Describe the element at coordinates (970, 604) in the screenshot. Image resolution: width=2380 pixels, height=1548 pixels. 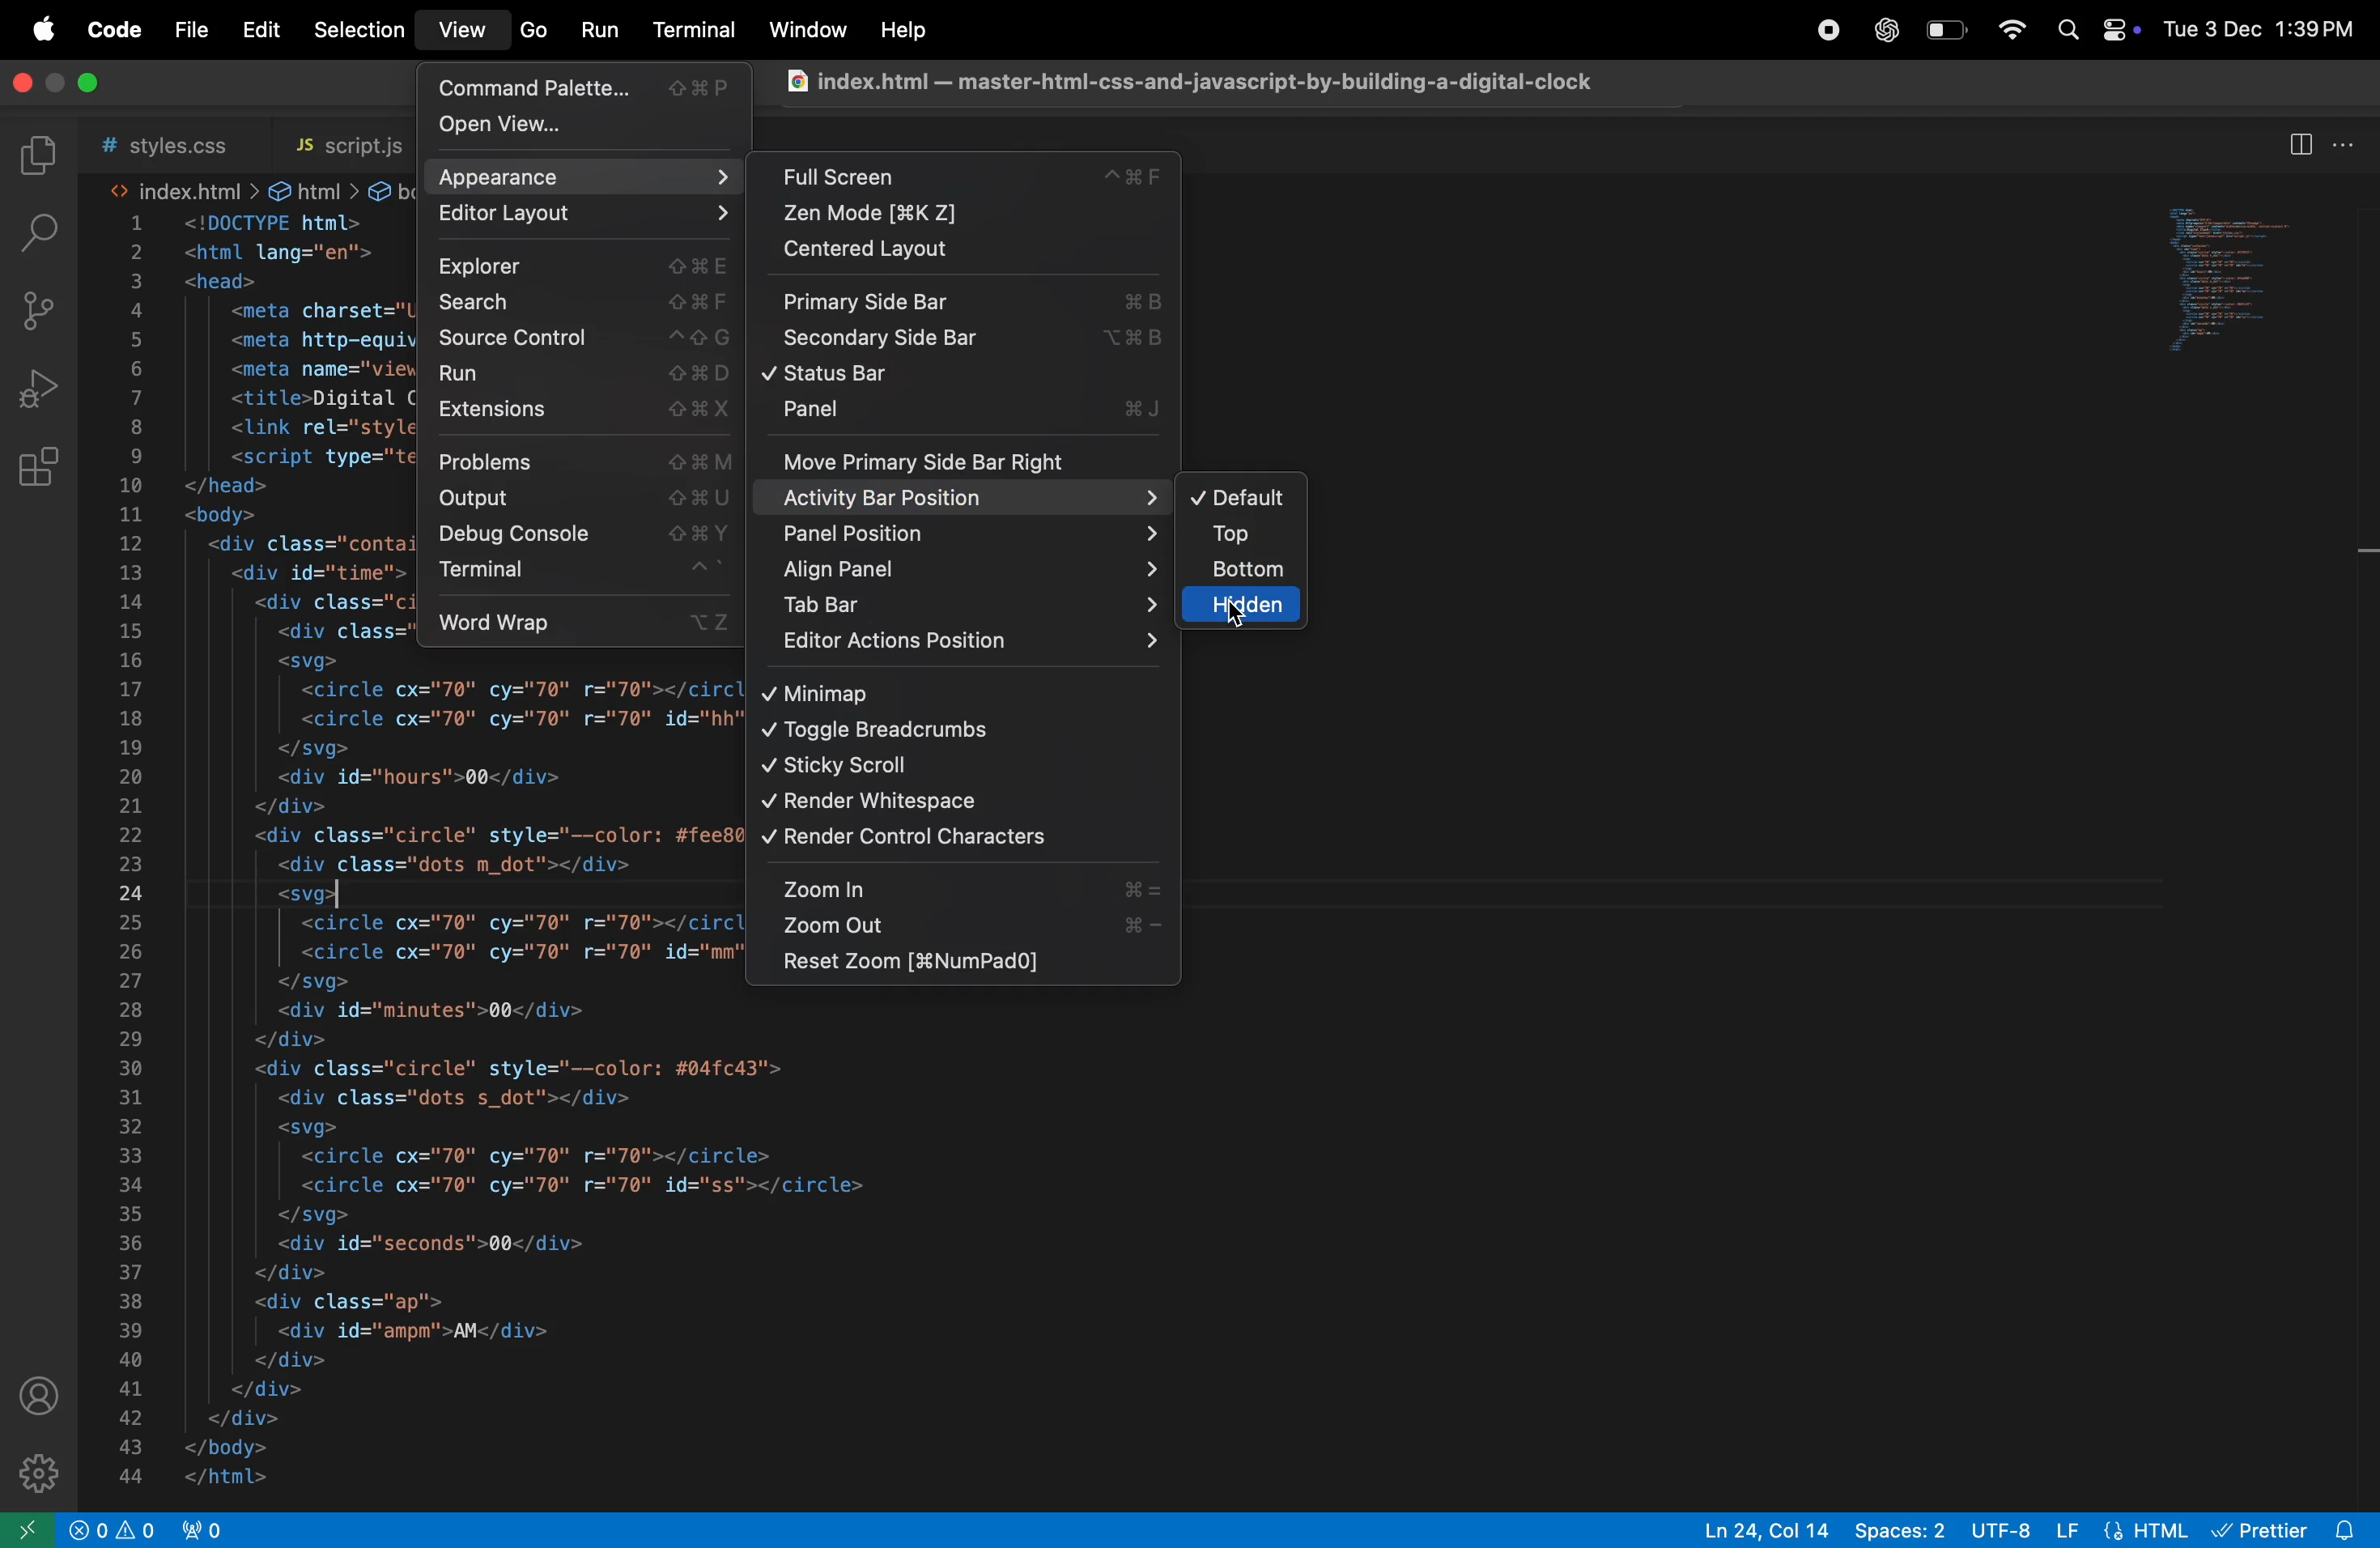
I see `tab bar` at that location.